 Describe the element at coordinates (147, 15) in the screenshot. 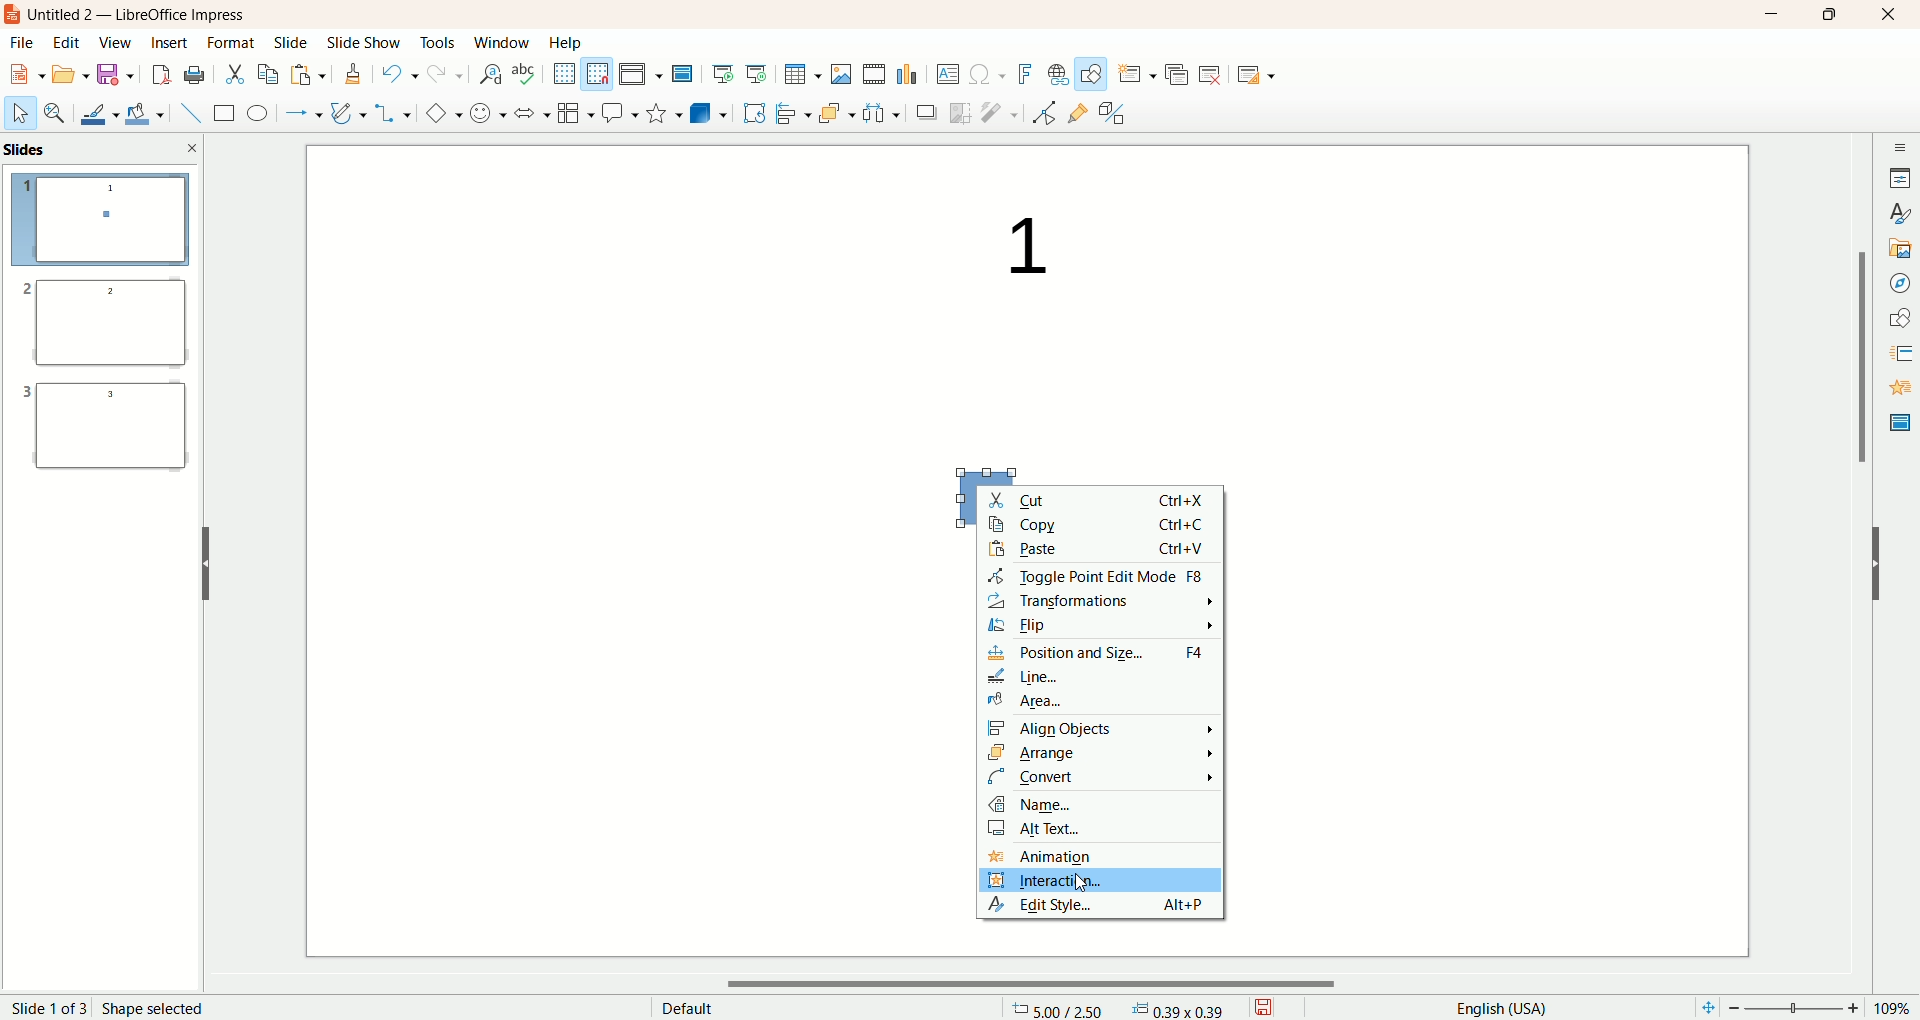

I see `title` at that location.